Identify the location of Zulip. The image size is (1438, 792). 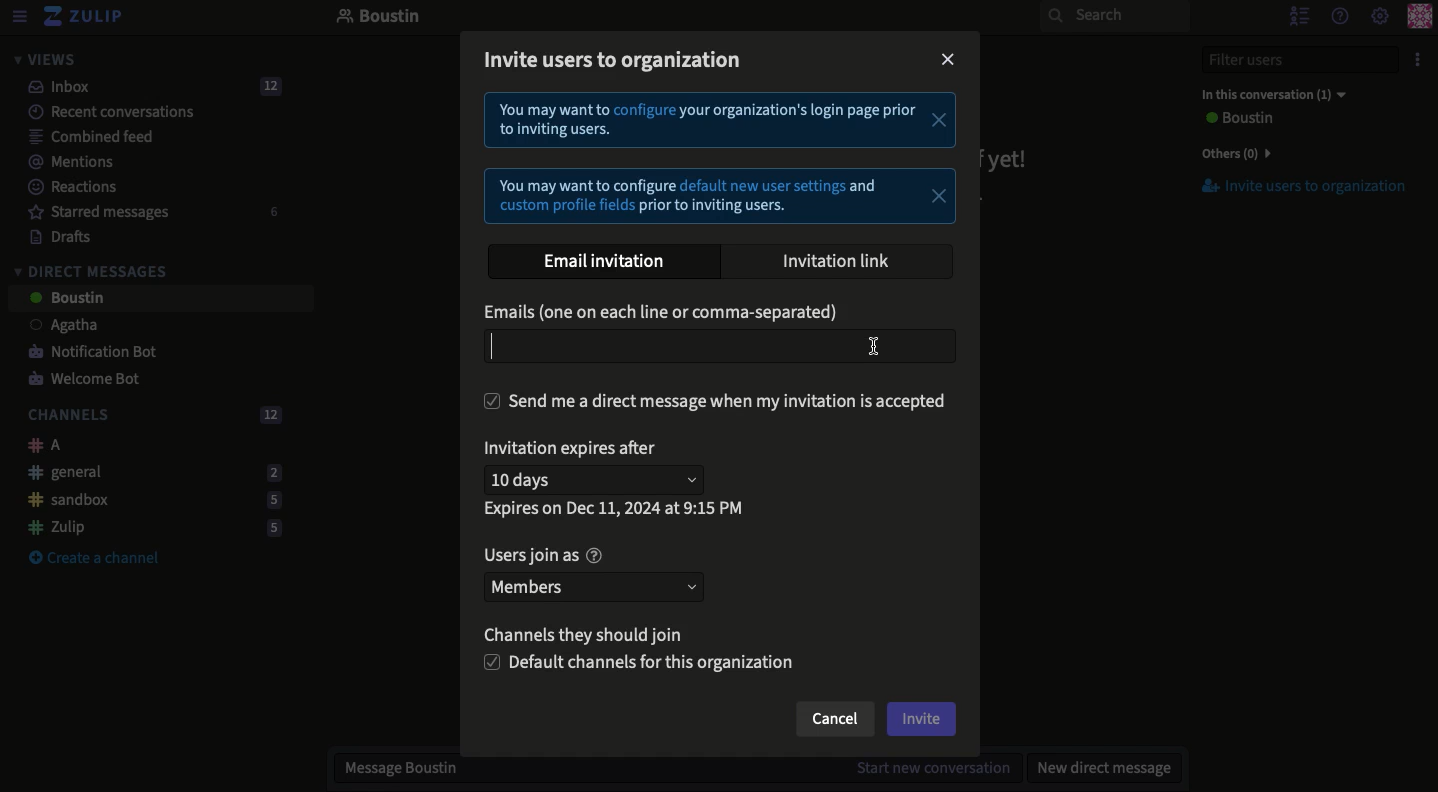
(148, 527).